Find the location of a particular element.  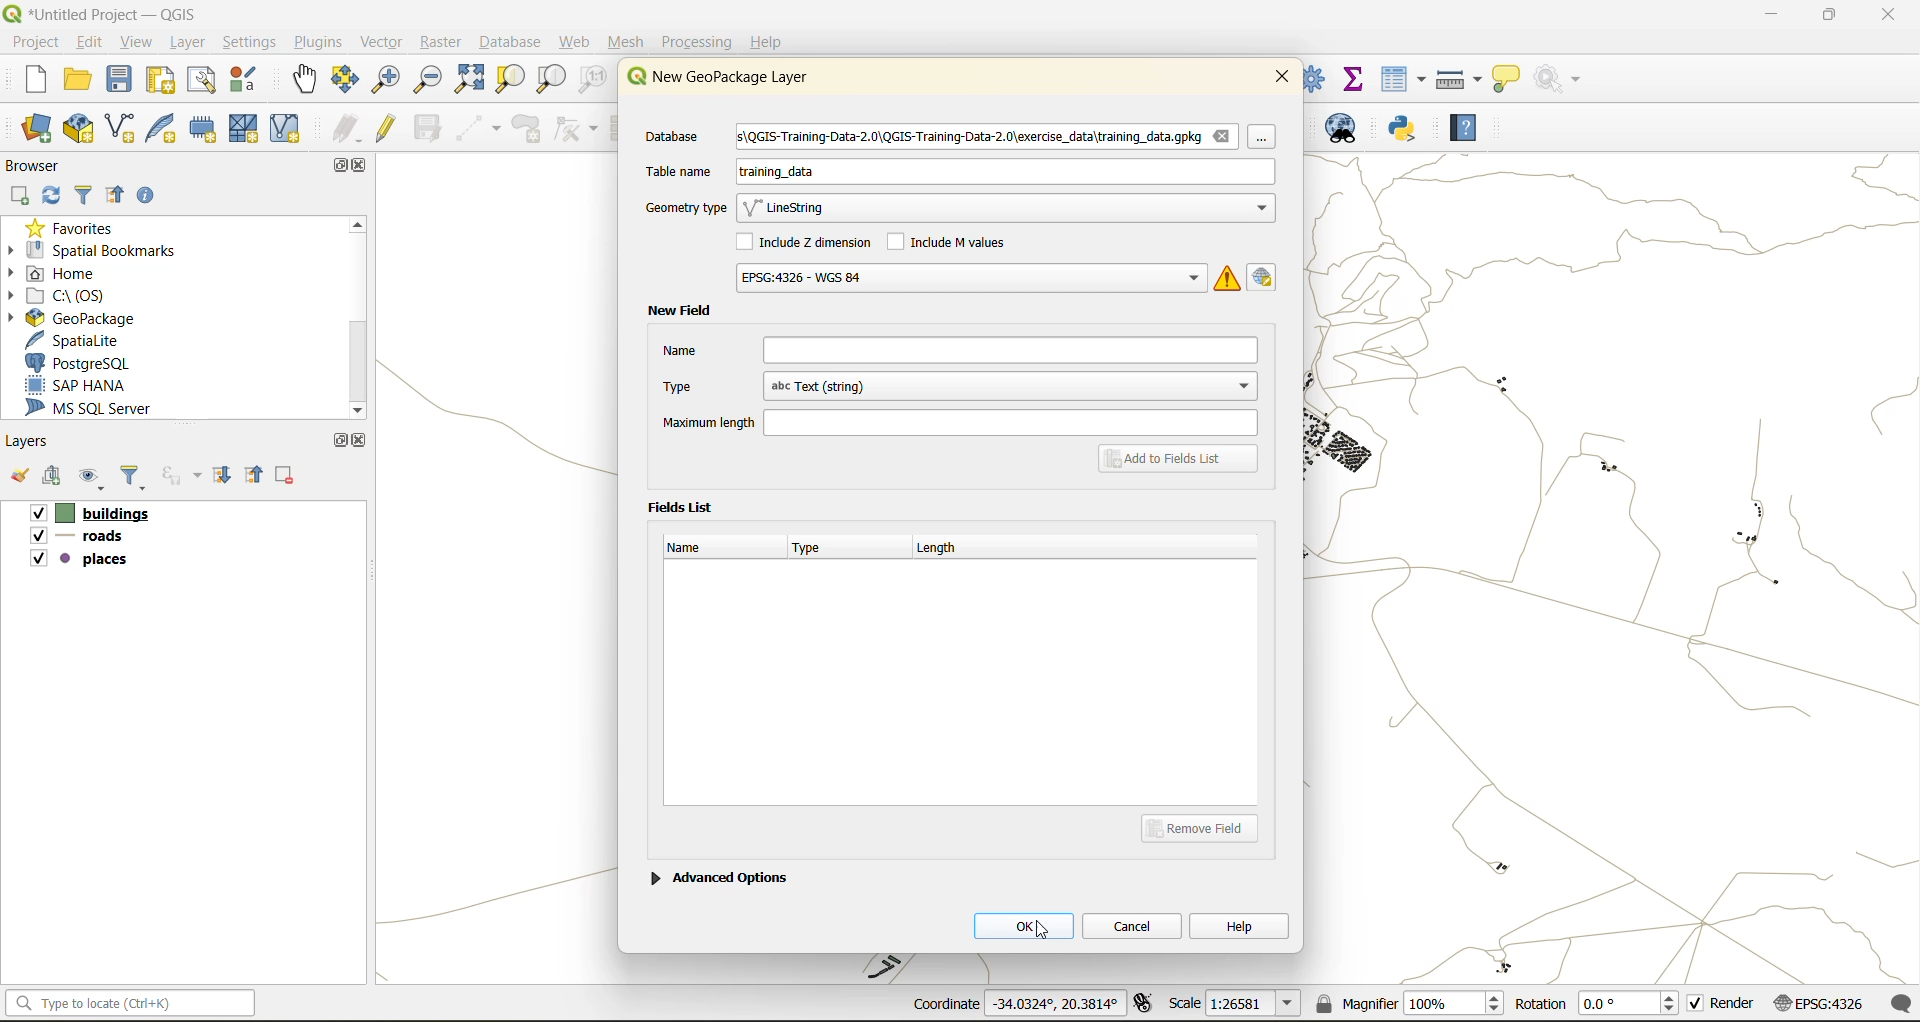

buildings is located at coordinates (88, 515).